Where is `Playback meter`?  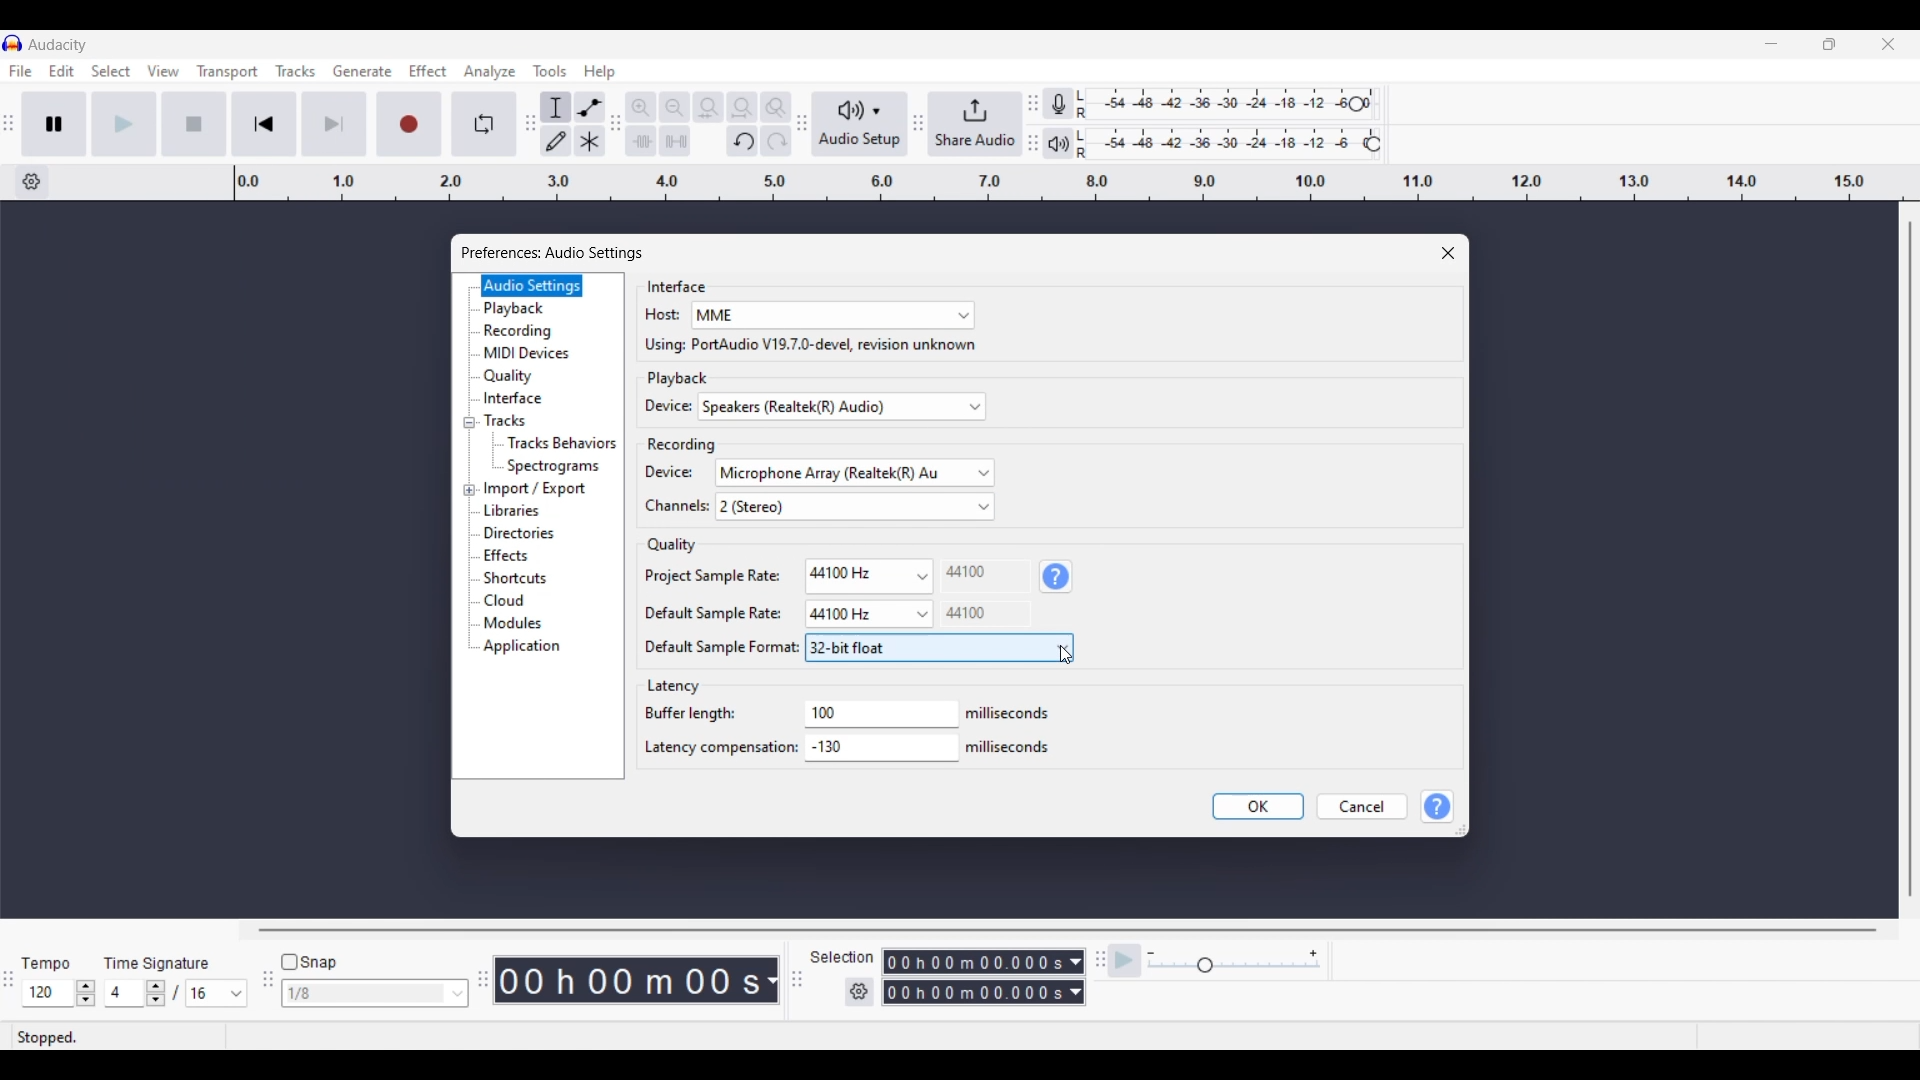 Playback meter is located at coordinates (1069, 143).